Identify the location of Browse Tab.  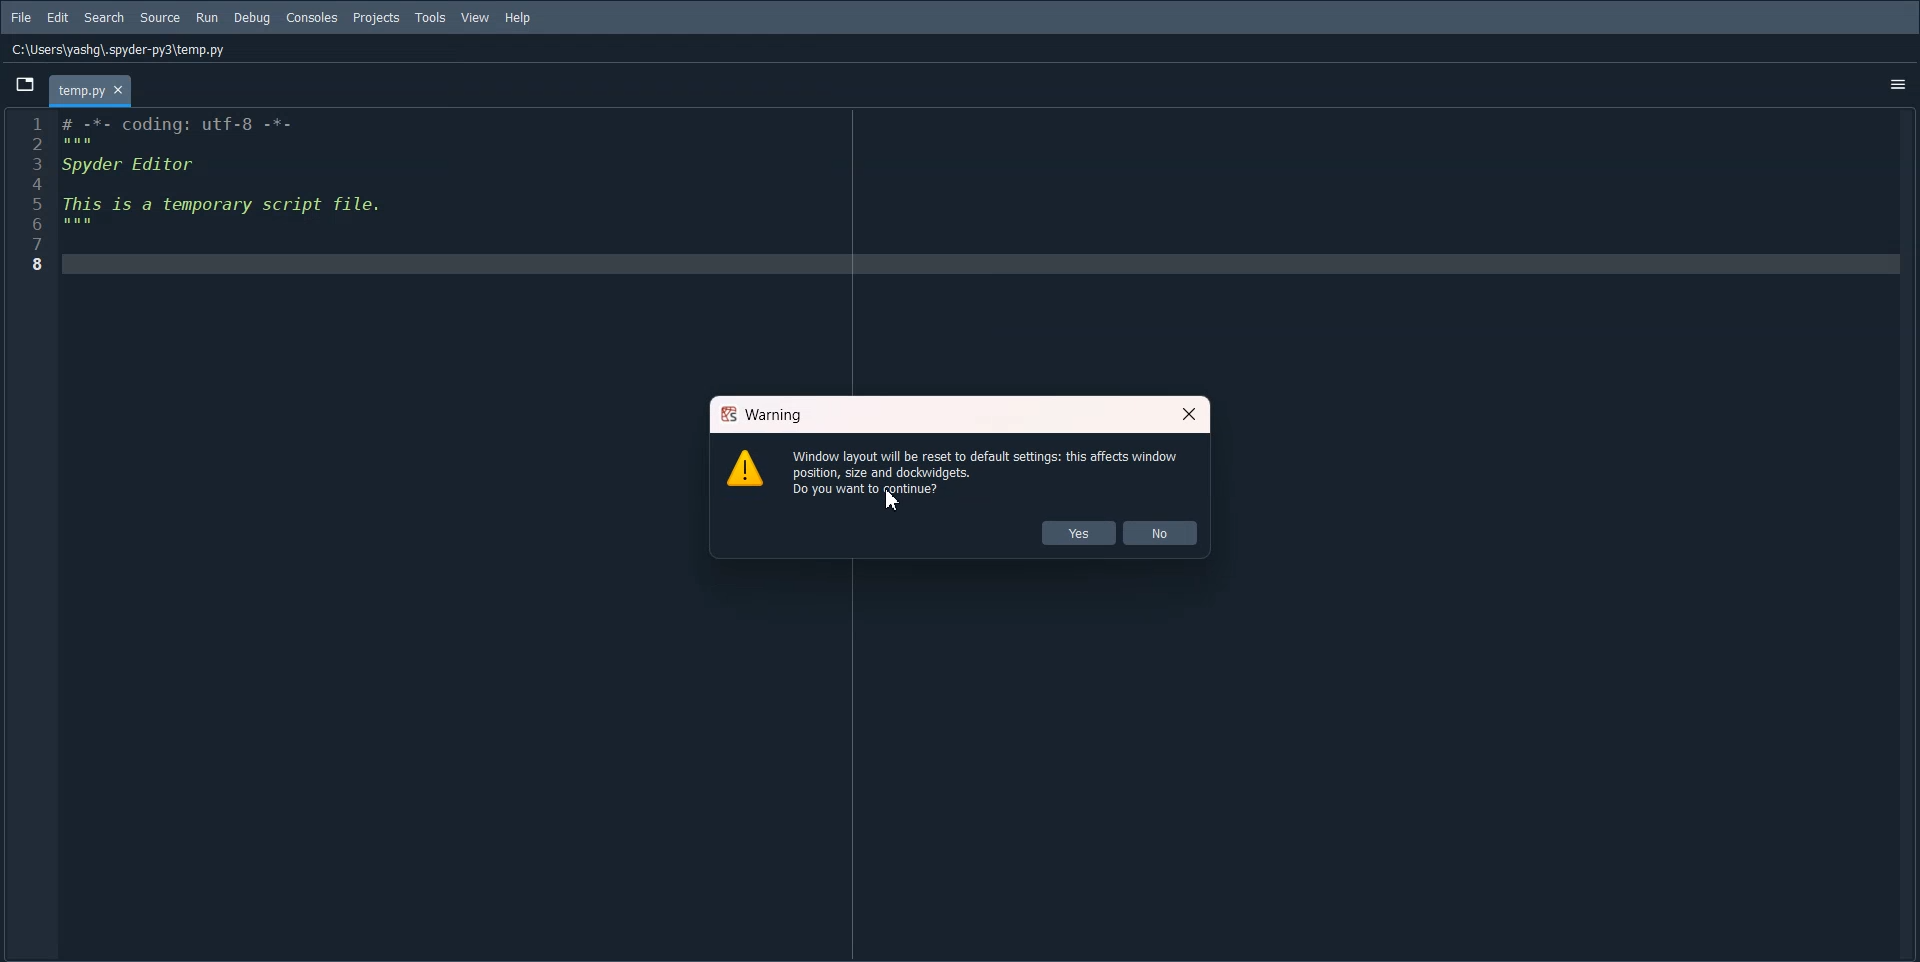
(24, 83).